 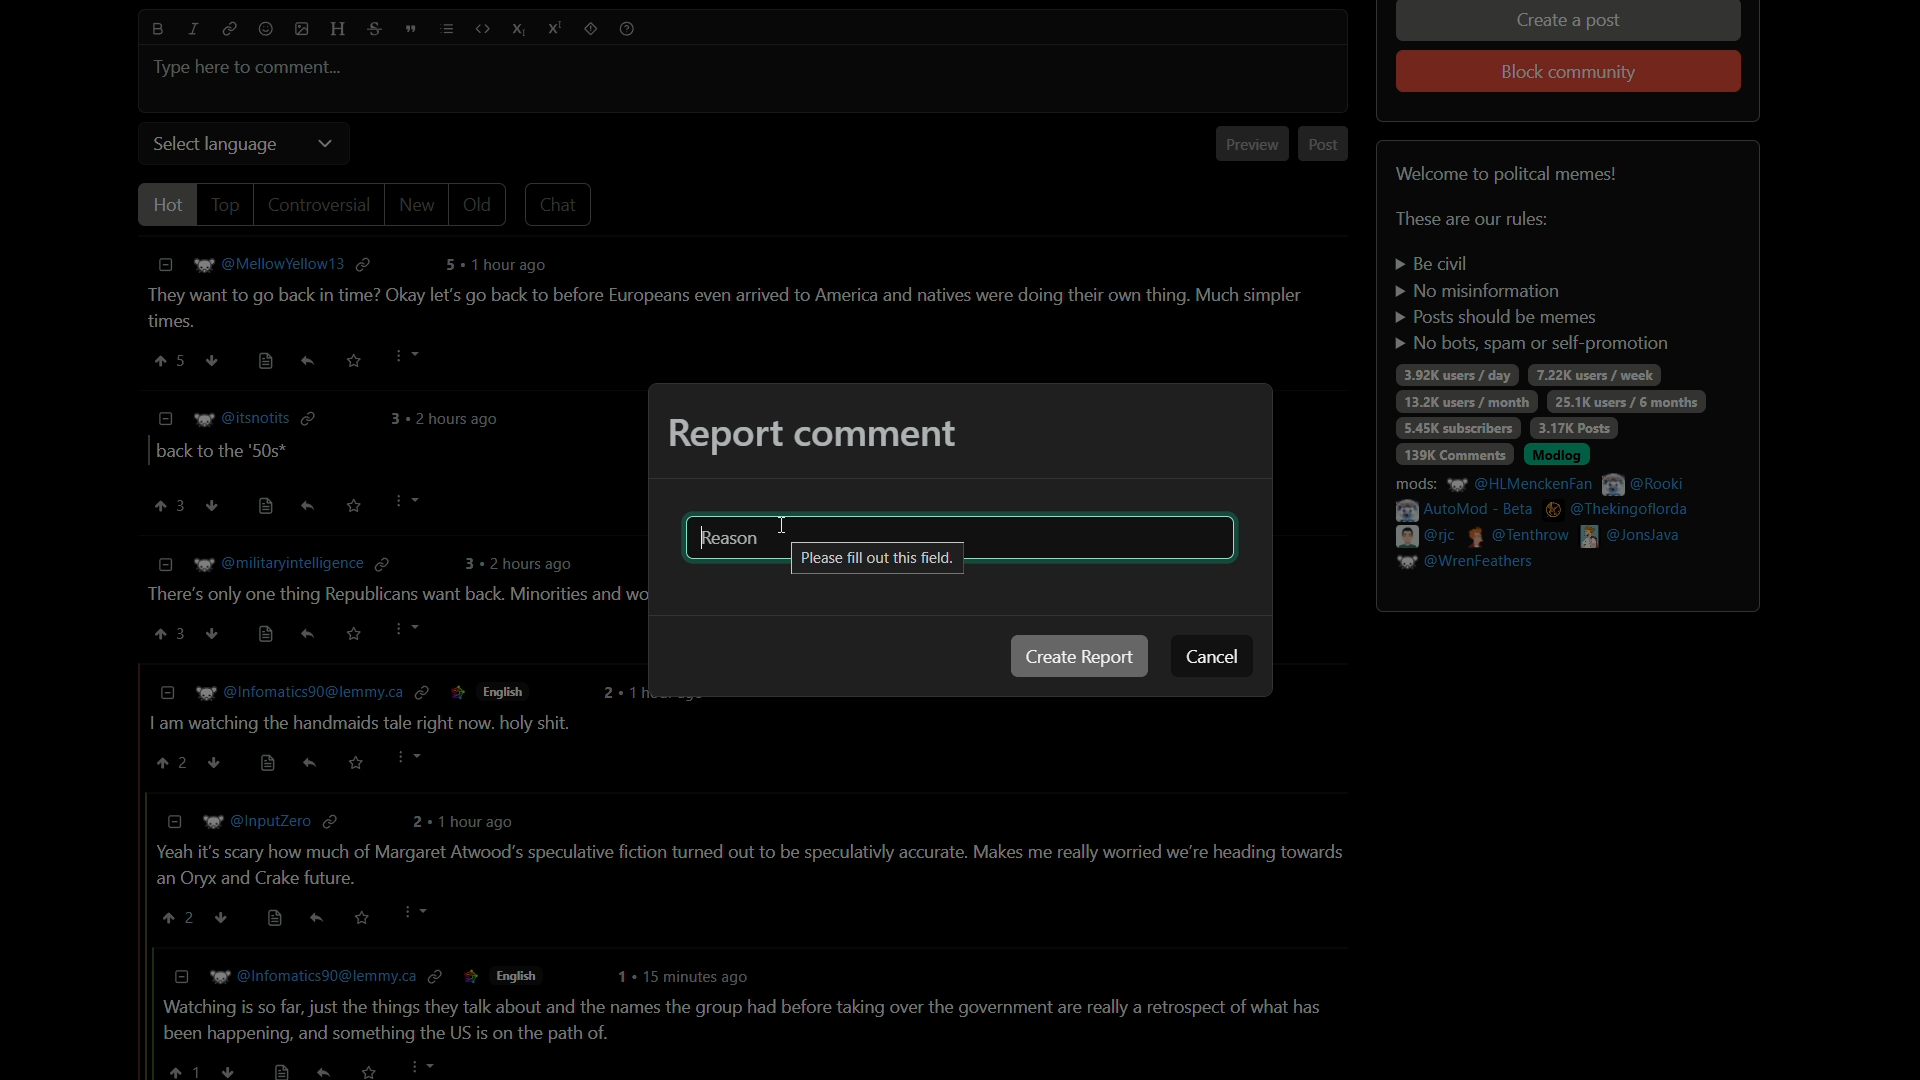 I want to click on strikethrough, so click(x=371, y=30).